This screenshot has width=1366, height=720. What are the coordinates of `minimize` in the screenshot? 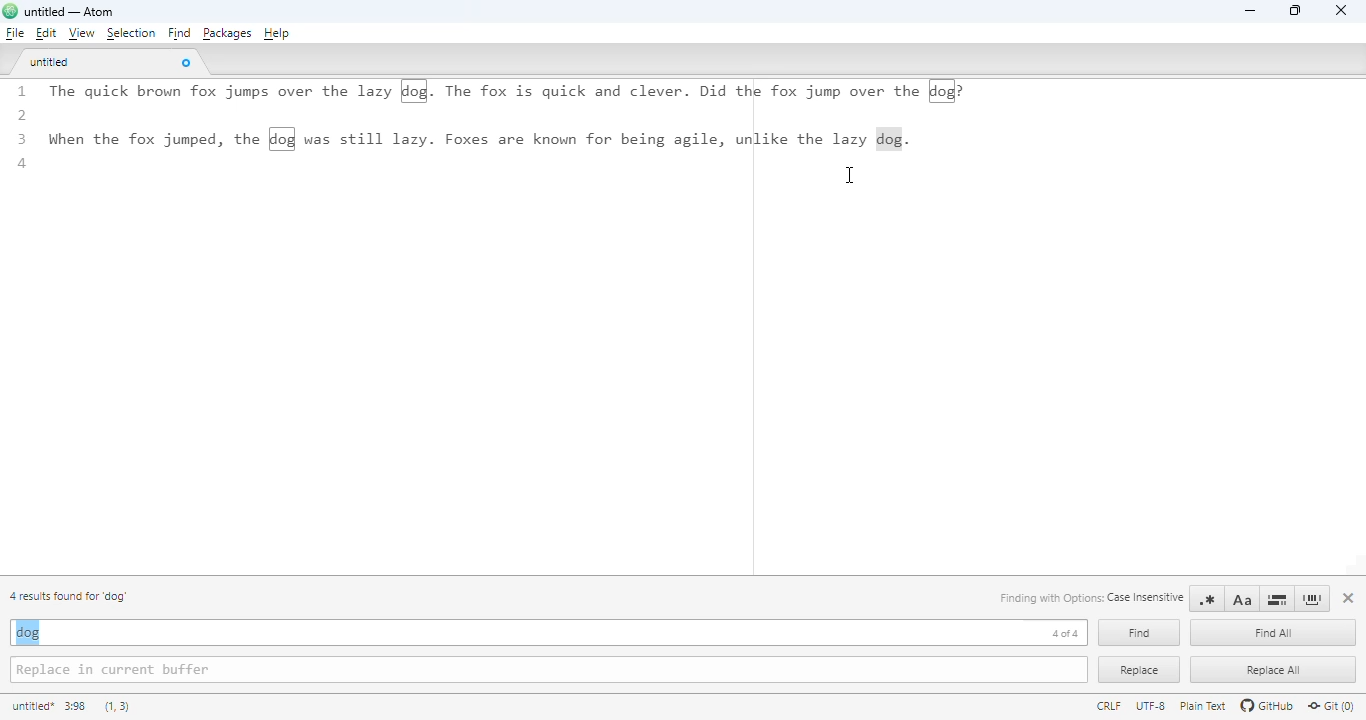 It's located at (1249, 11).